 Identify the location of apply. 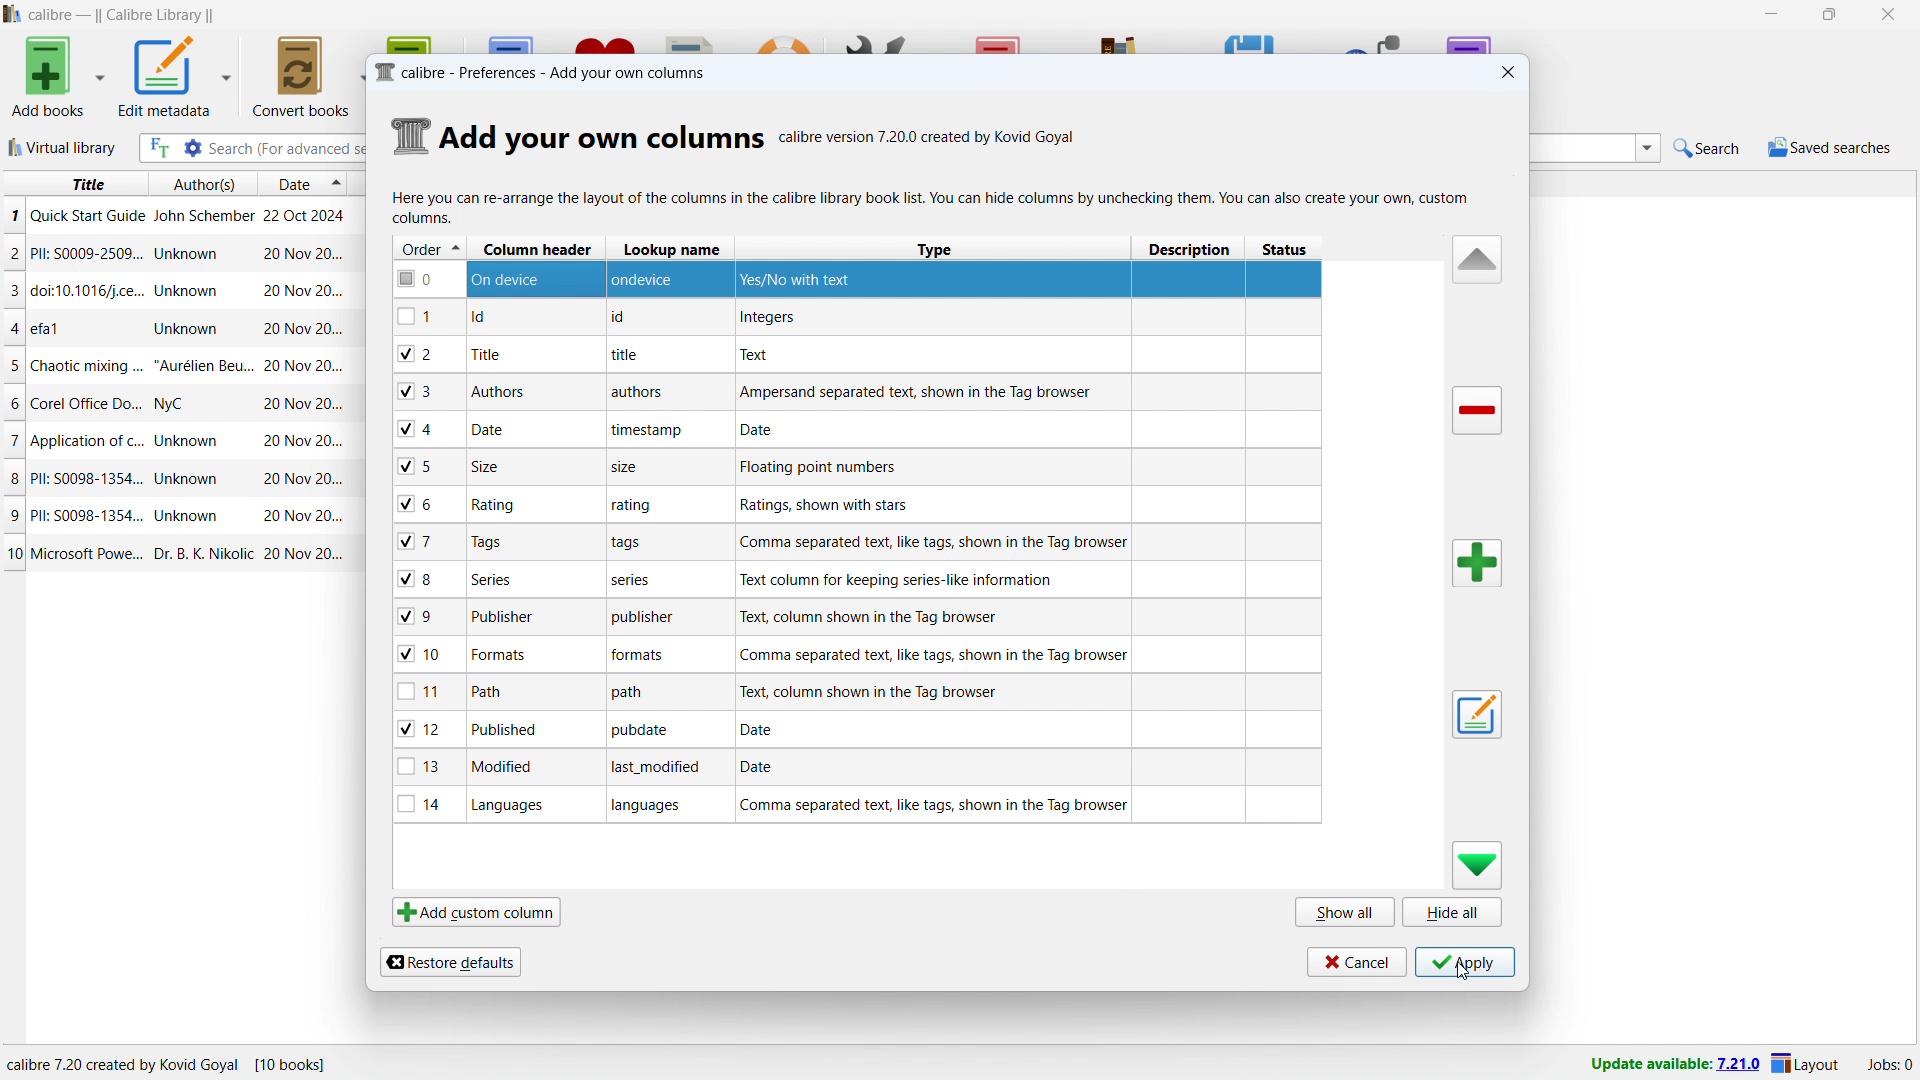
(1466, 962).